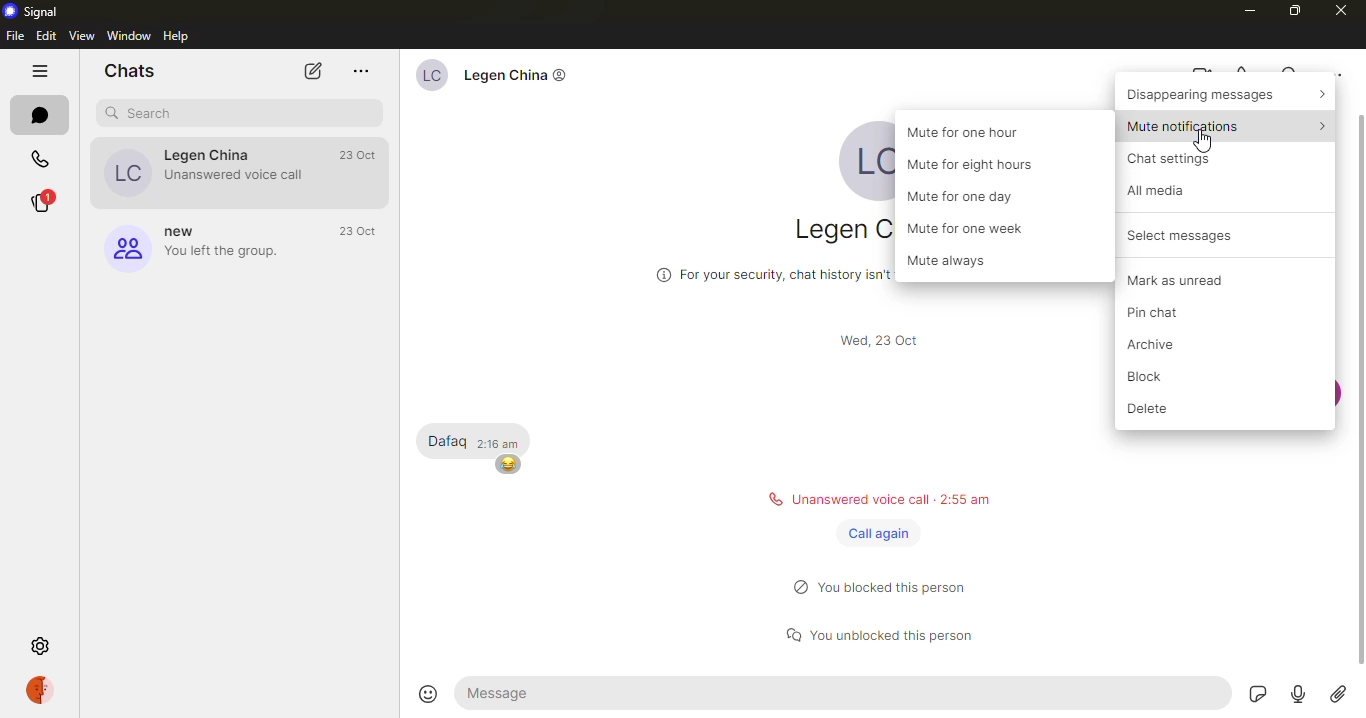 The height and width of the screenshot is (718, 1366). Describe the element at coordinates (1248, 10) in the screenshot. I see `minimize` at that location.